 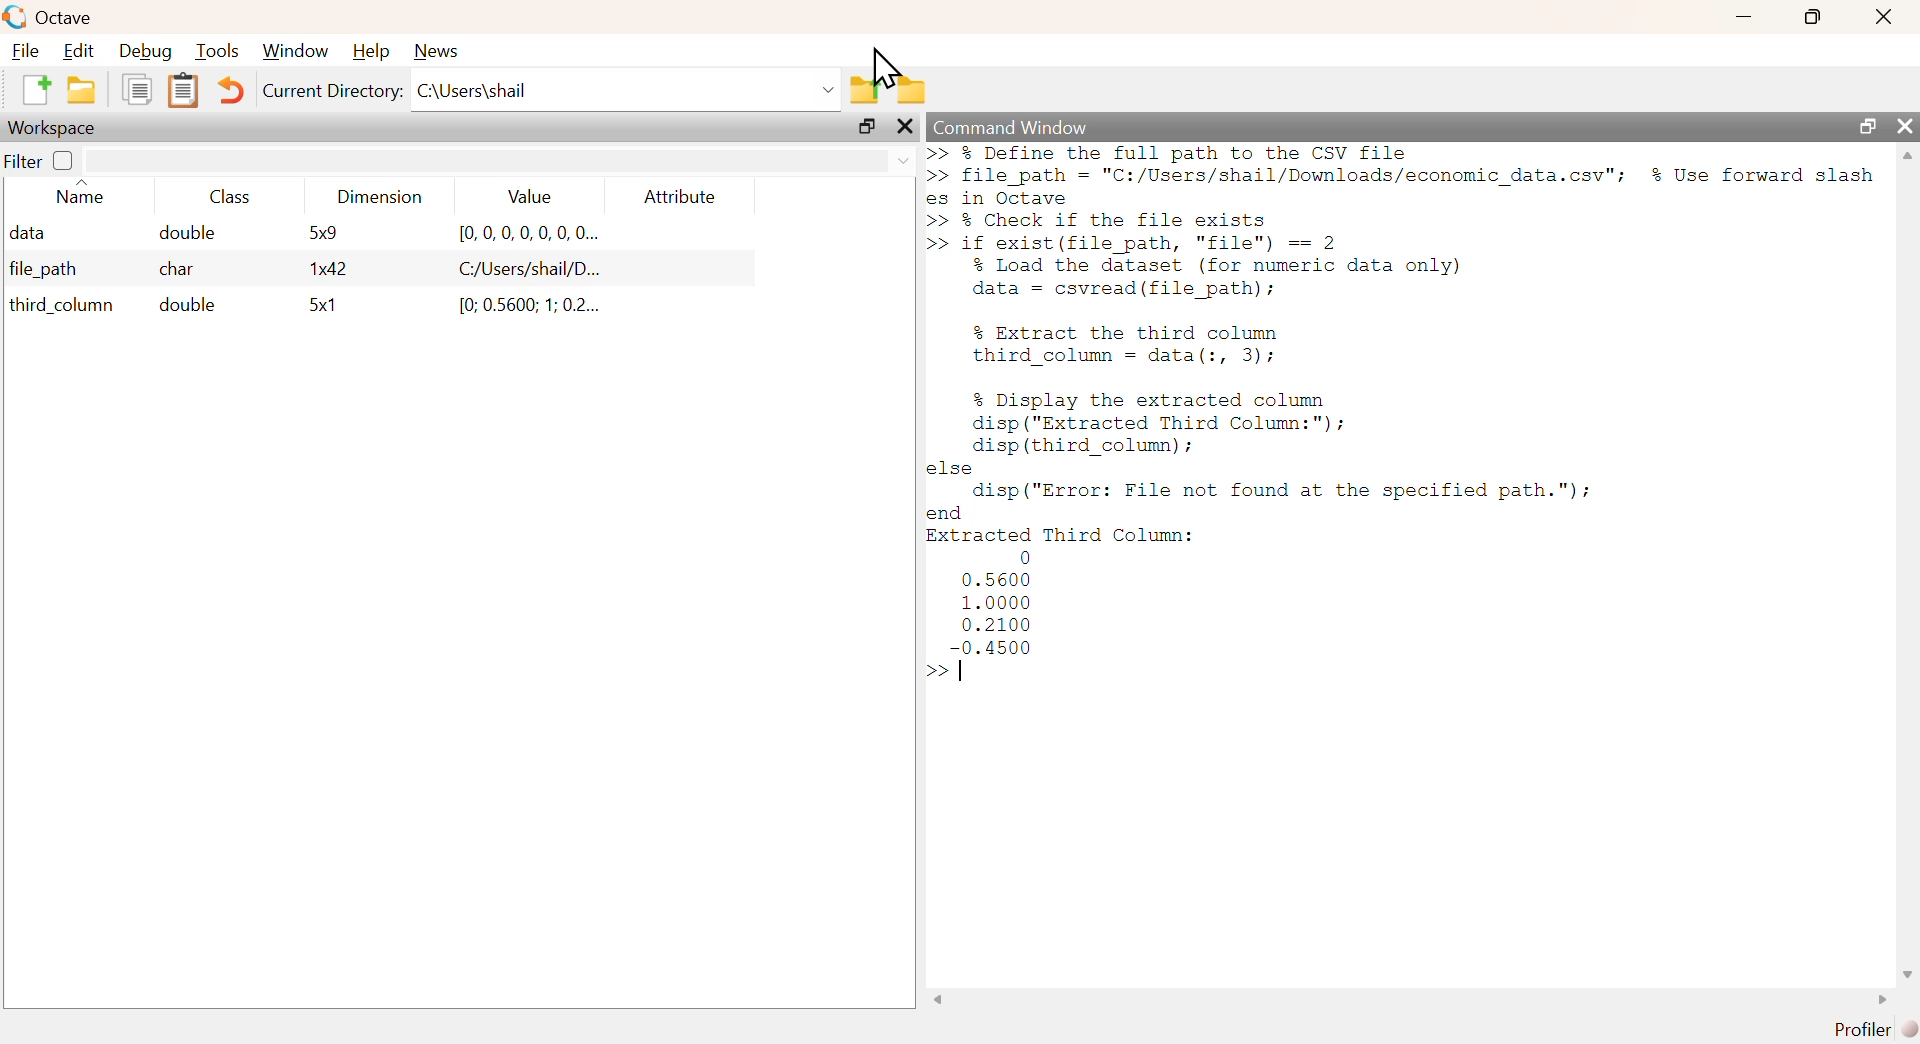 I want to click on scroll down, so click(x=1906, y=974).